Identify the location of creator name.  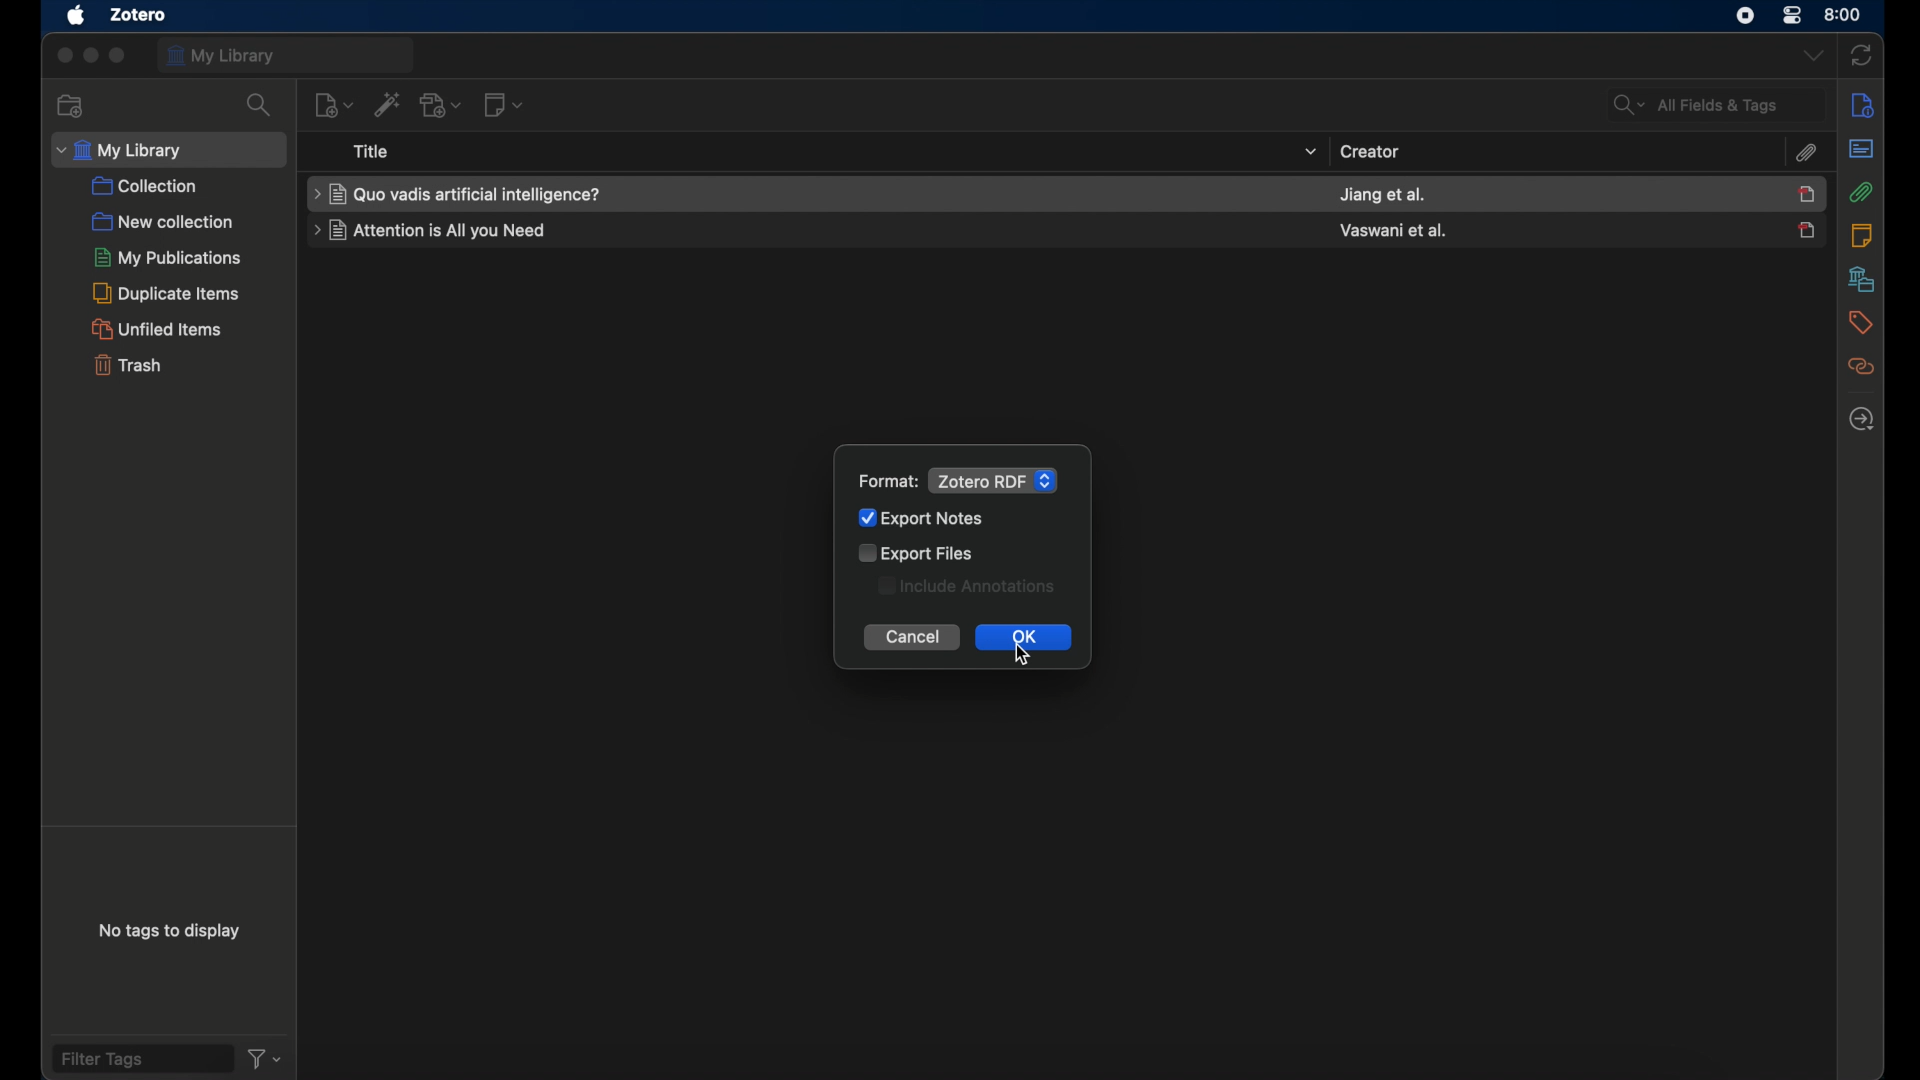
(1382, 195).